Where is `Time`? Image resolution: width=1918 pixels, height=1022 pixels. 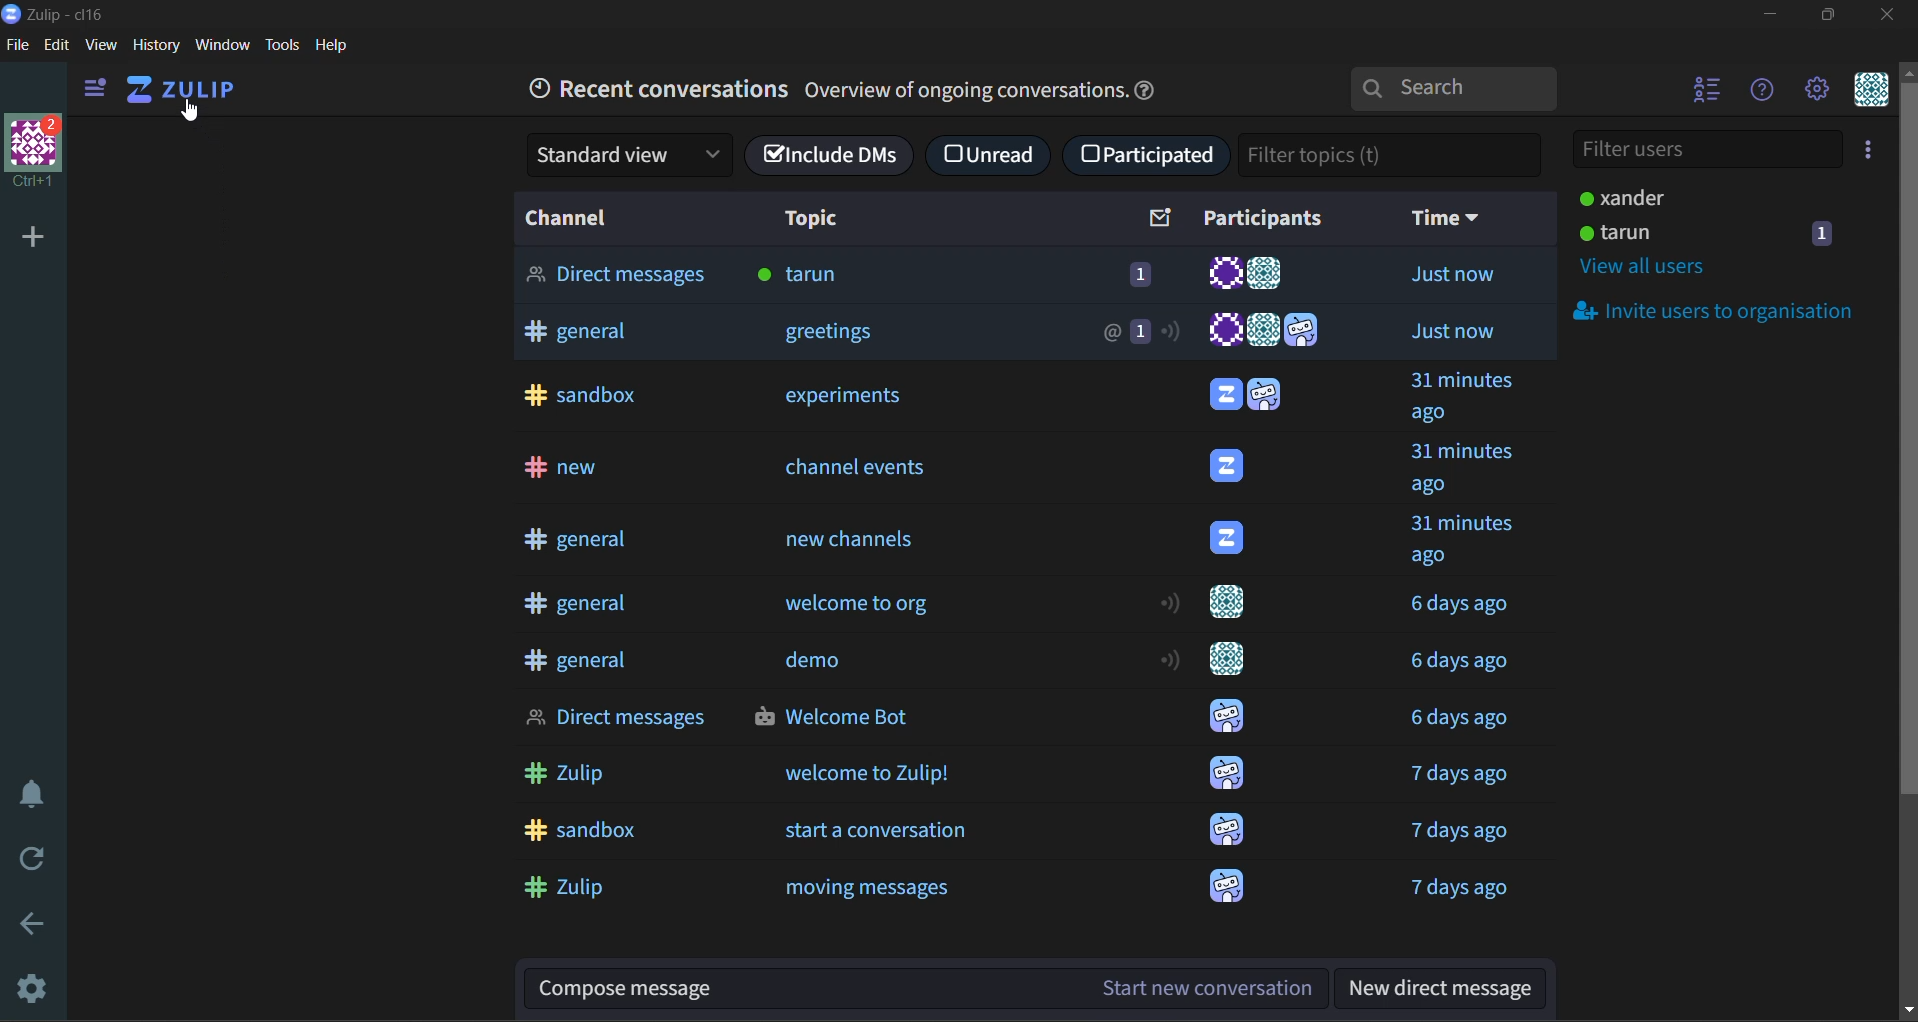 Time is located at coordinates (1460, 832).